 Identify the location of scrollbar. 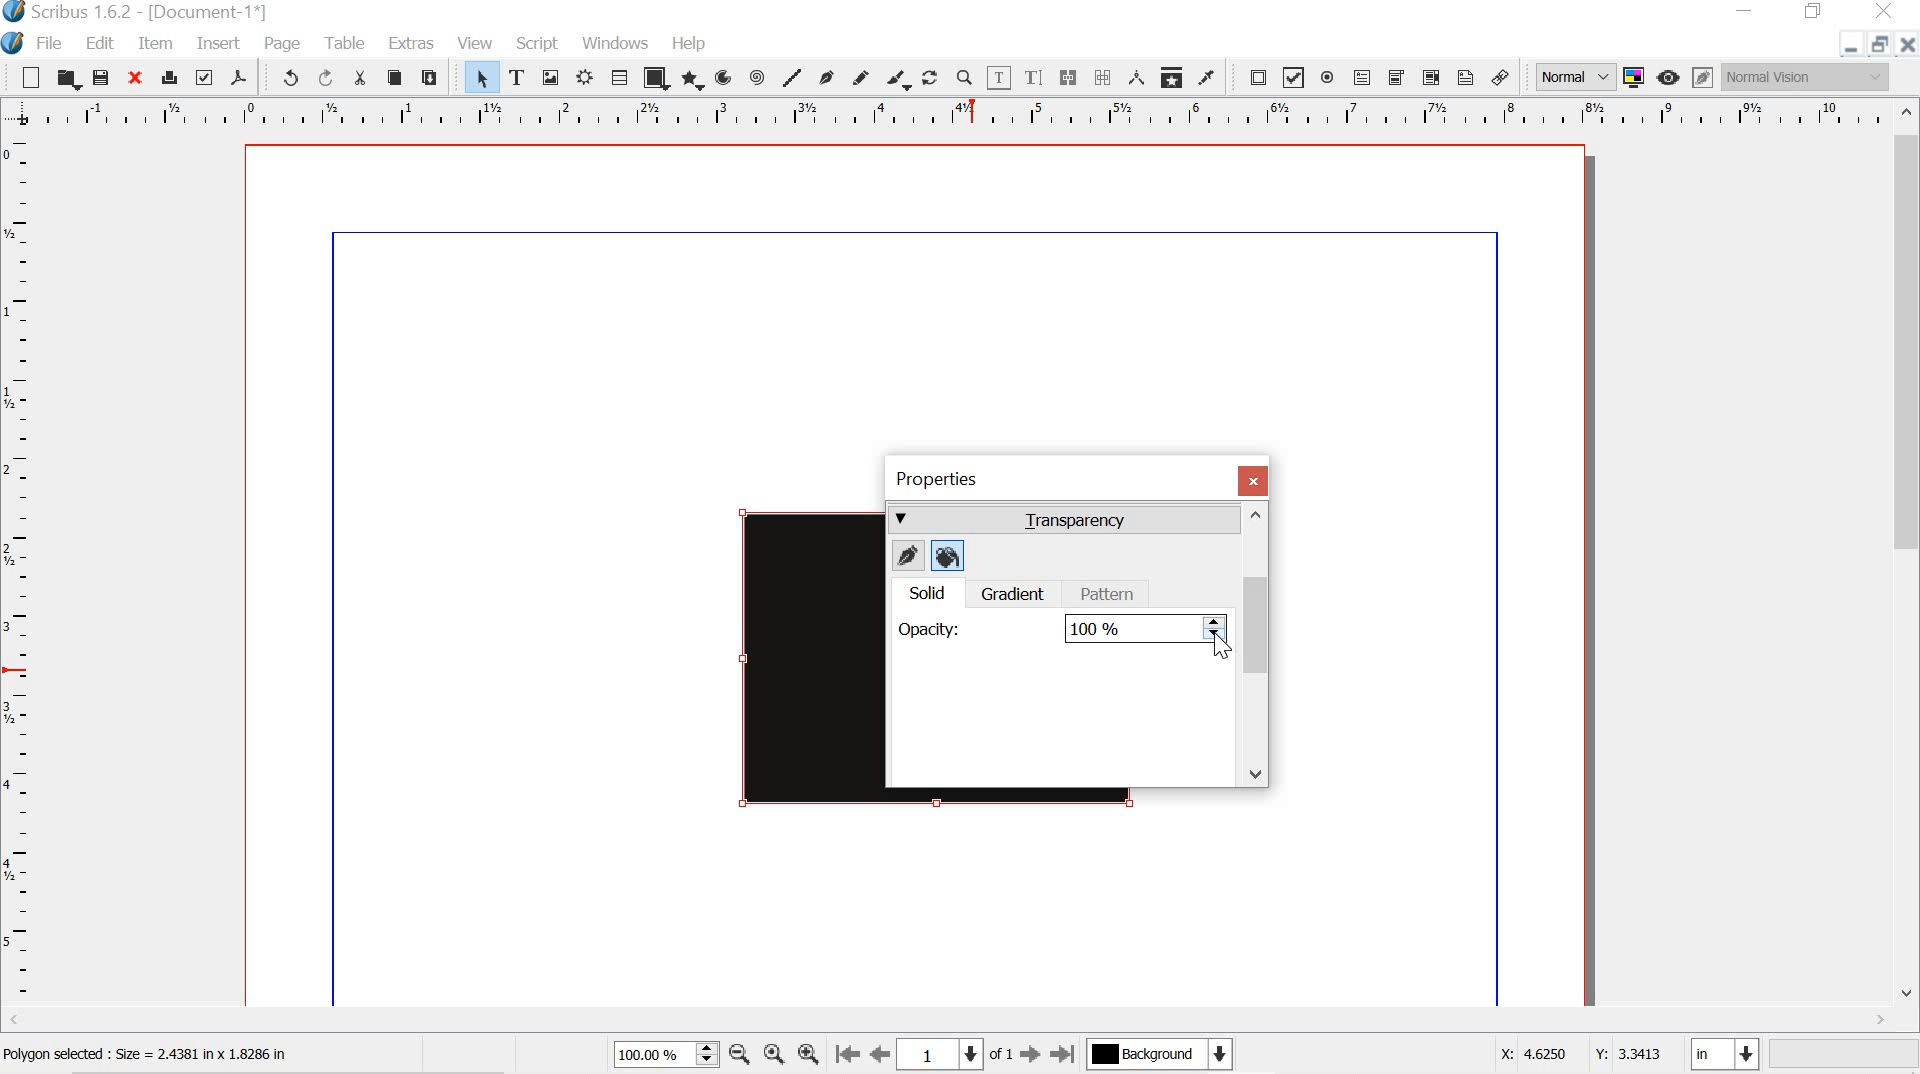
(1908, 565).